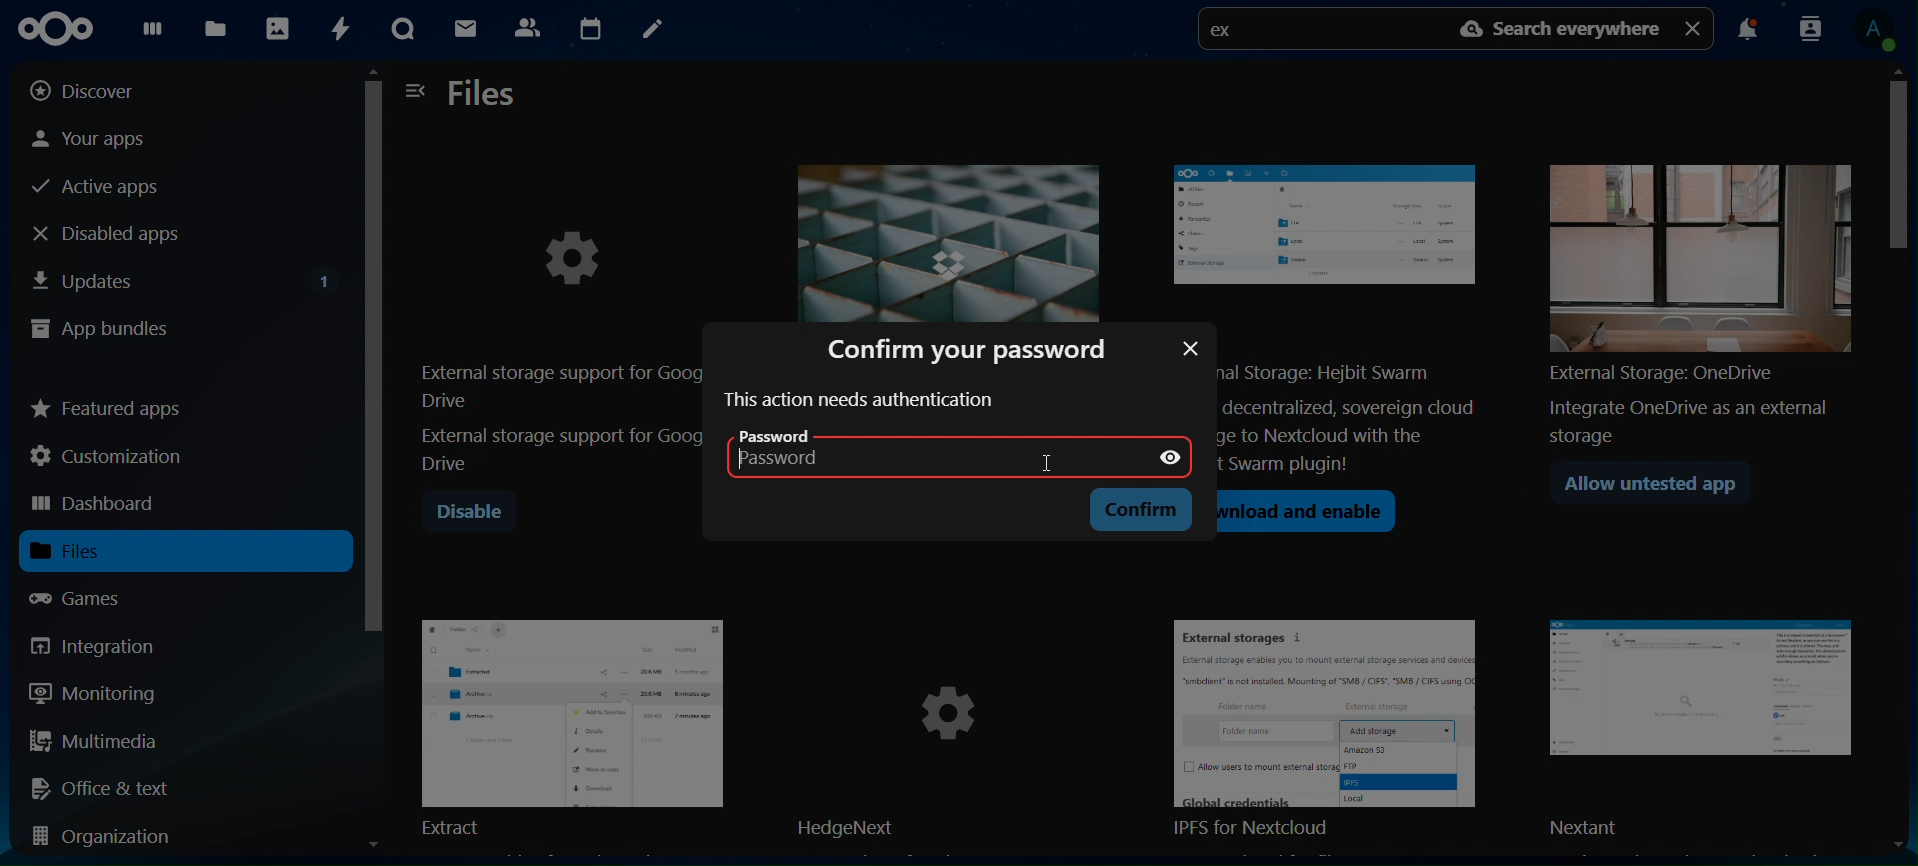  Describe the element at coordinates (650, 30) in the screenshot. I see `notes` at that location.